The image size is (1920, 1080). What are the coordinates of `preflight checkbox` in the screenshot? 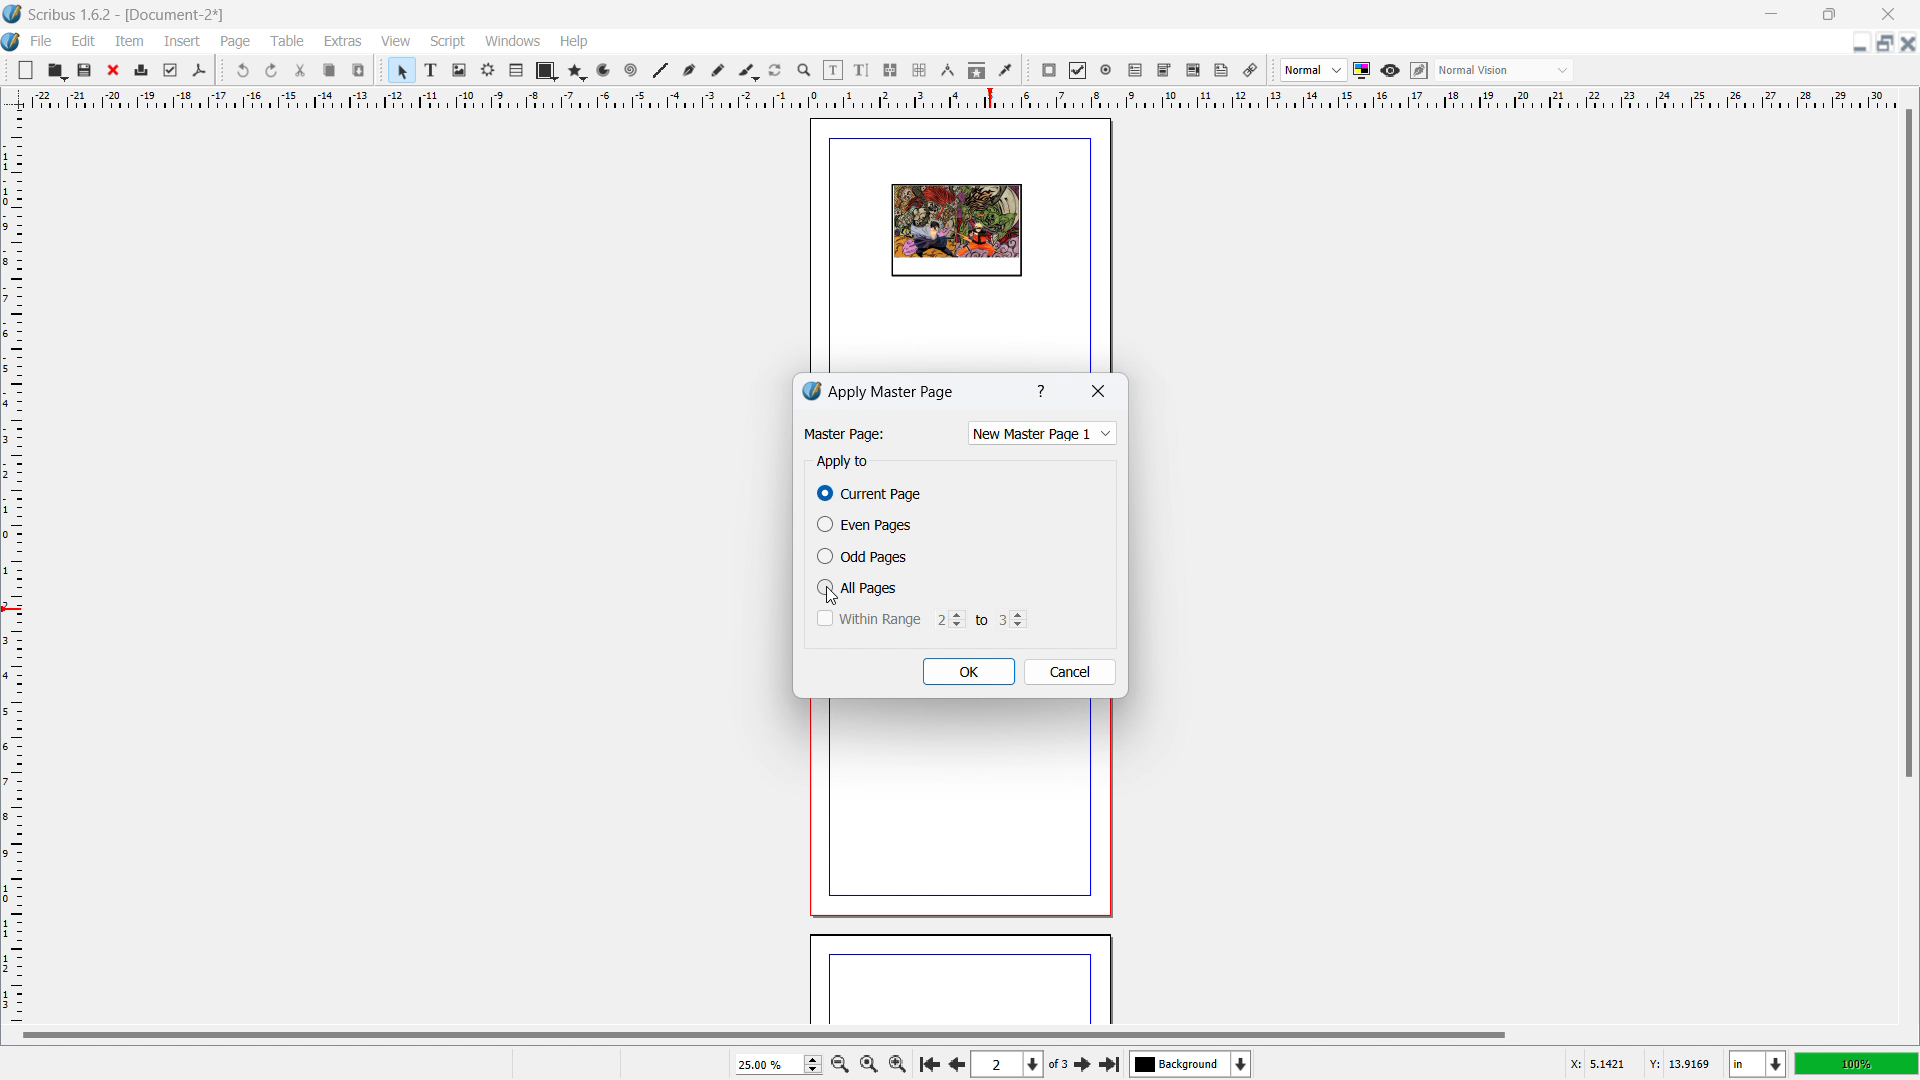 It's located at (171, 70).